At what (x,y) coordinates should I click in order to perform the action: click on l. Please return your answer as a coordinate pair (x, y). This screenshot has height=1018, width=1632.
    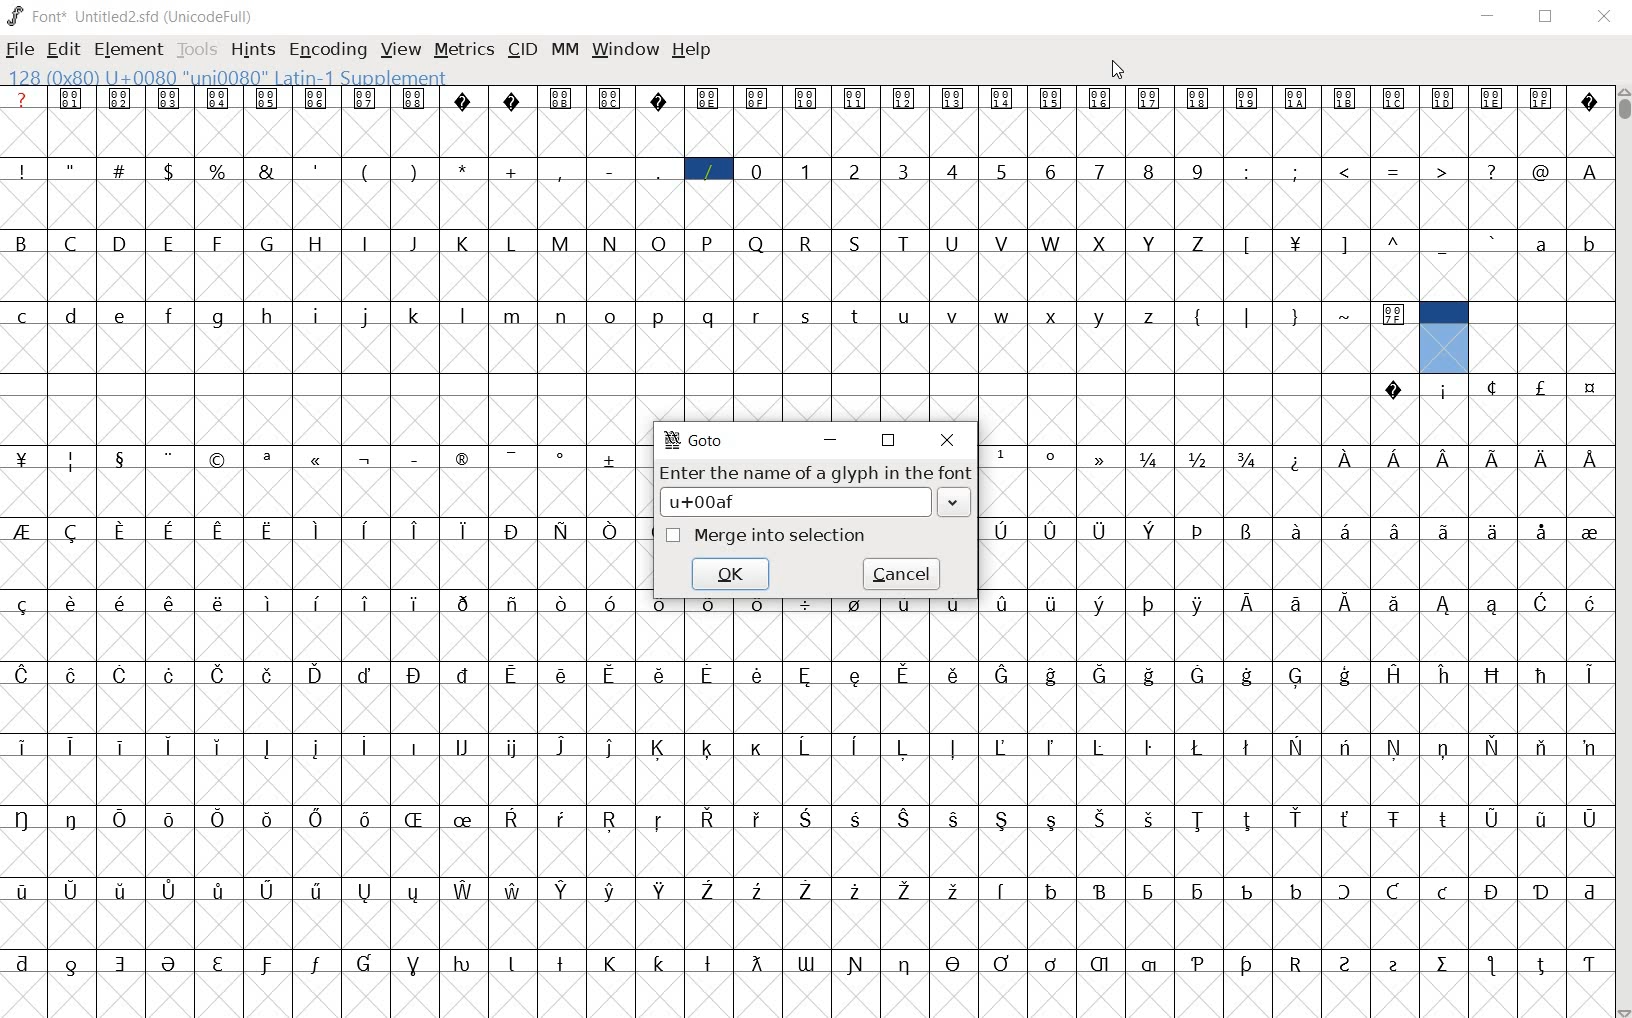
    Looking at the image, I should click on (466, 313).